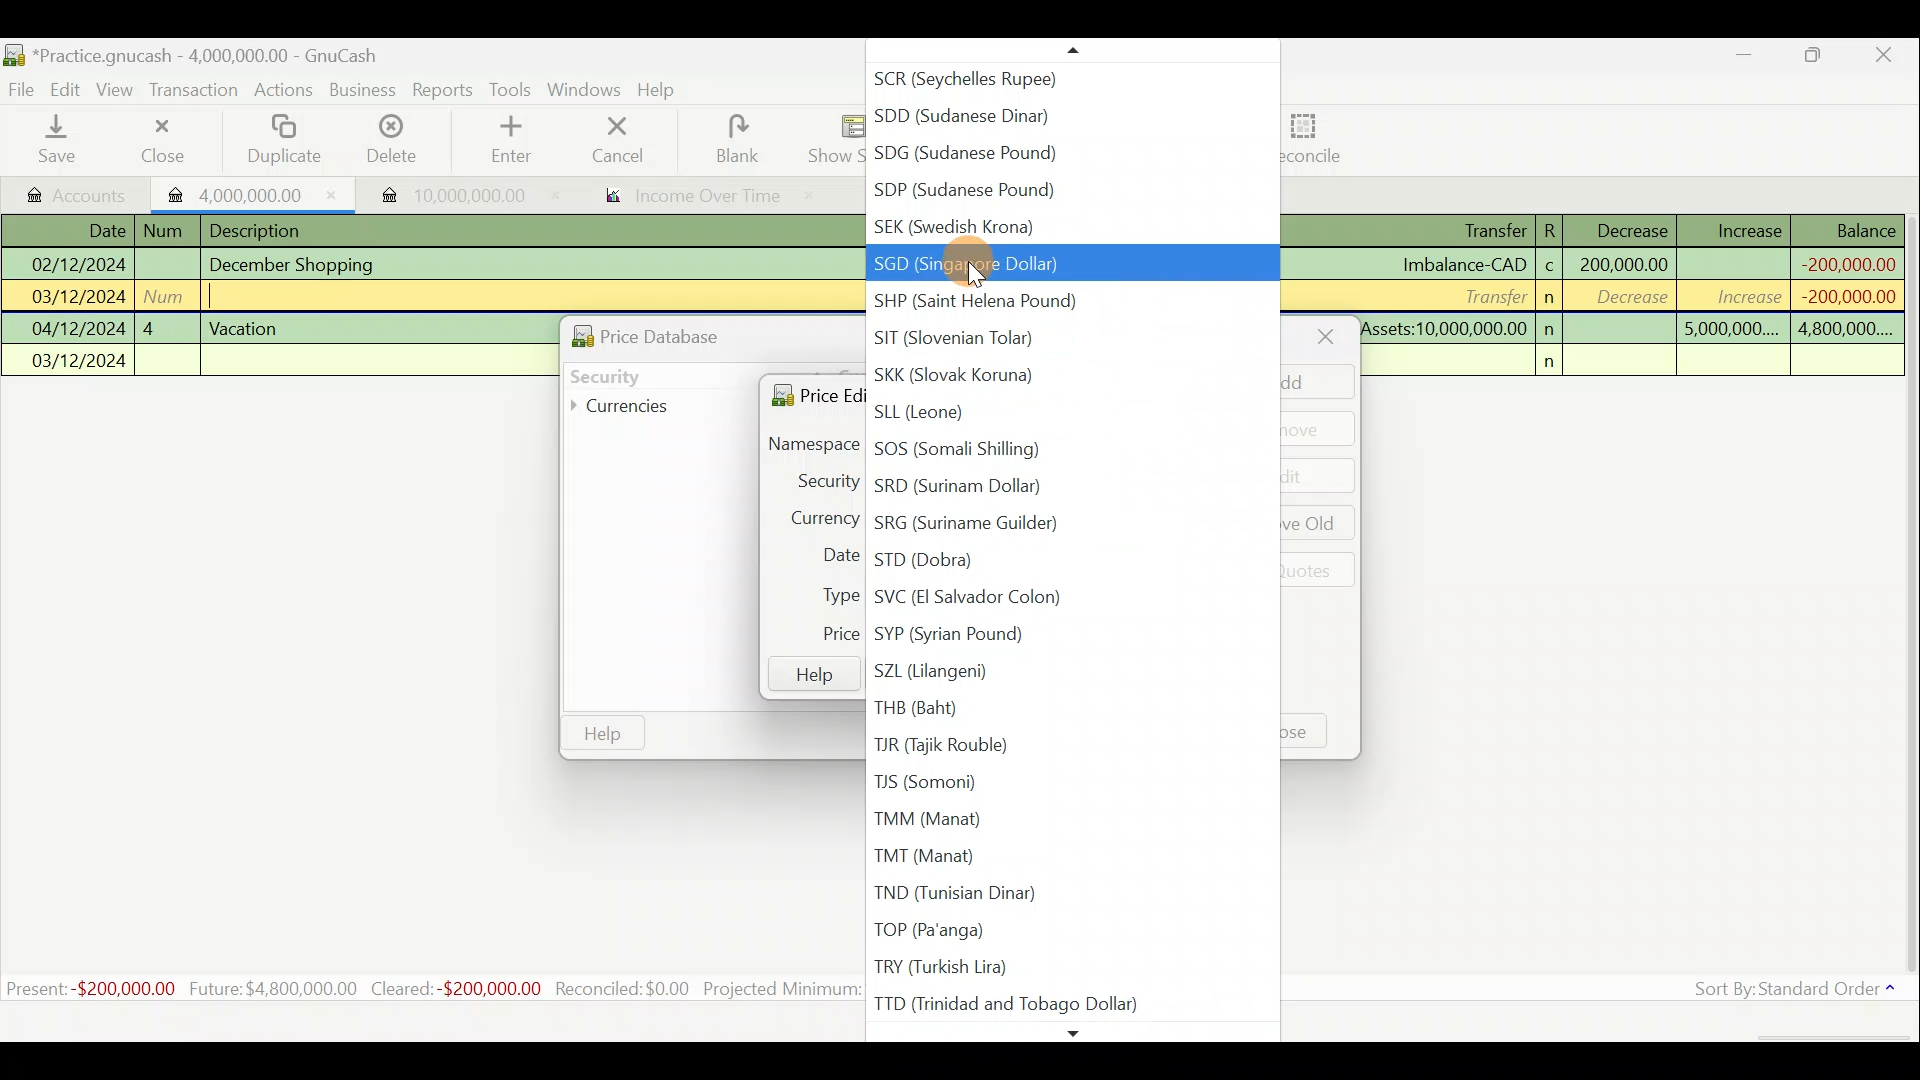  Describe the element at coordinates (1556, 362) in the screenshot. I see `n` at that location.